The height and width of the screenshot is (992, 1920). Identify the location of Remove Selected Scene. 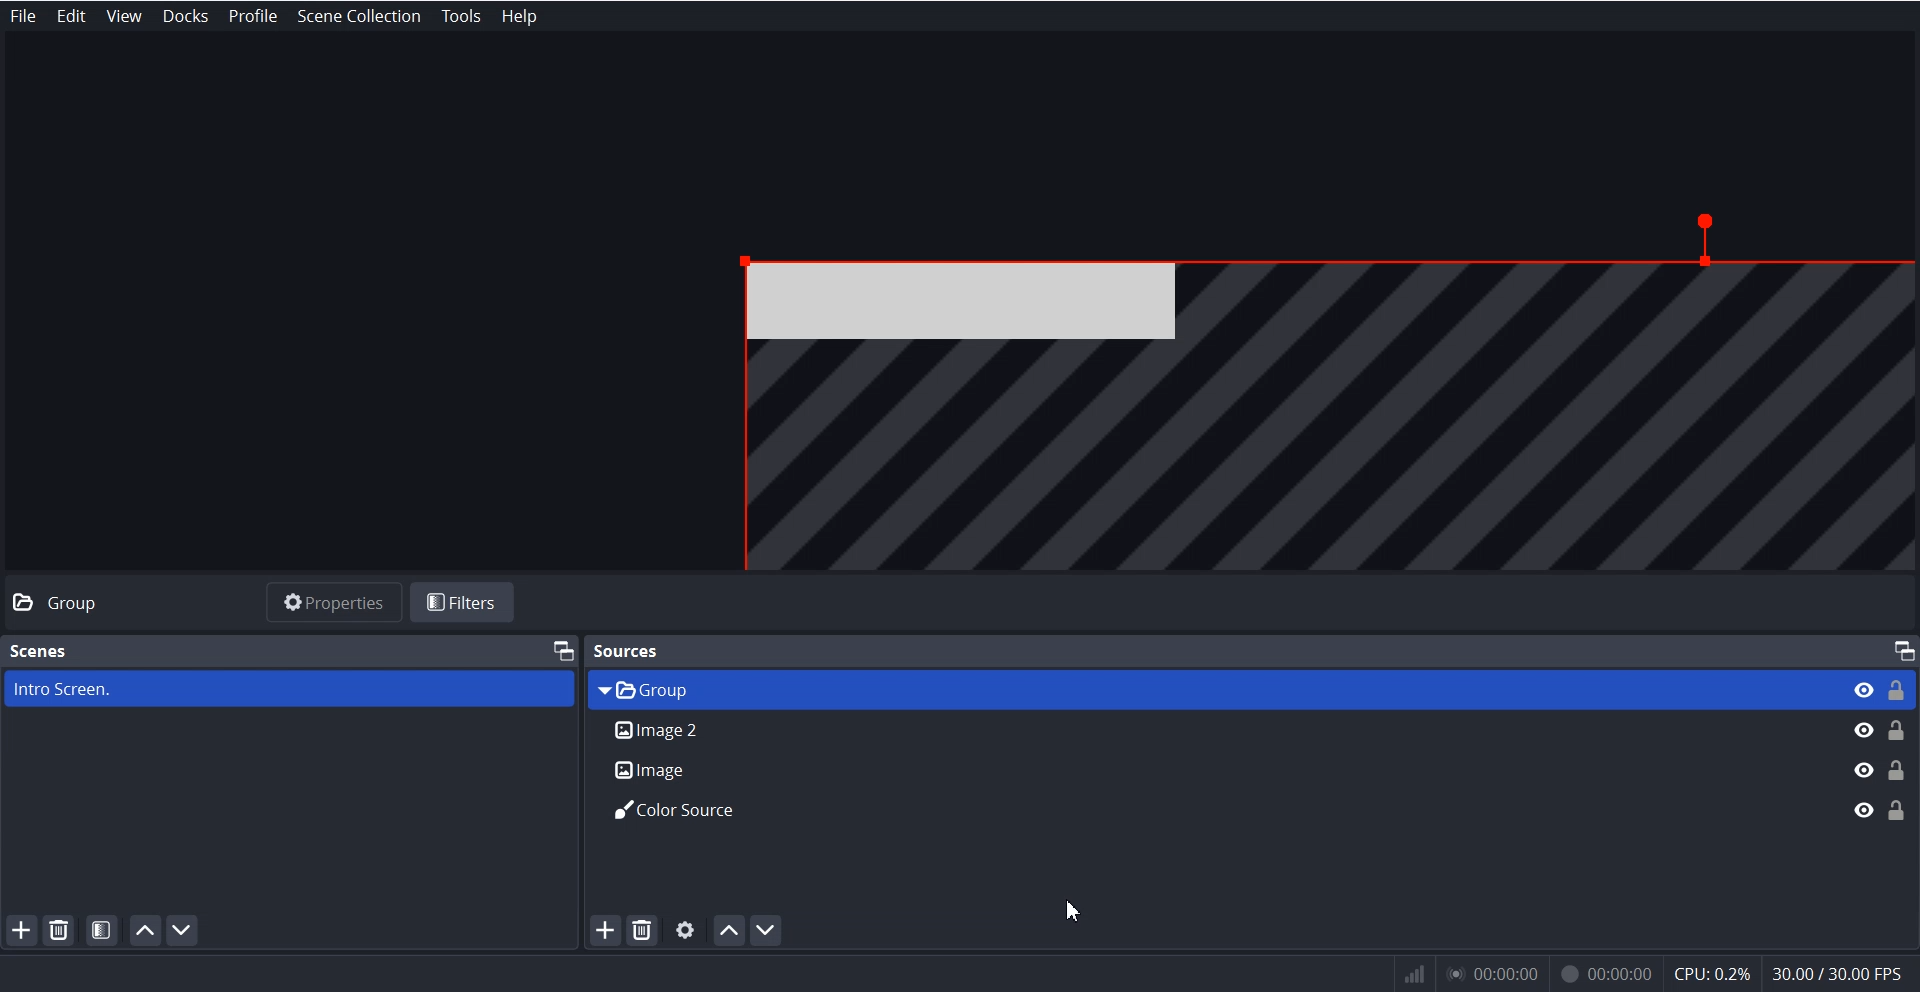
(61, 930).